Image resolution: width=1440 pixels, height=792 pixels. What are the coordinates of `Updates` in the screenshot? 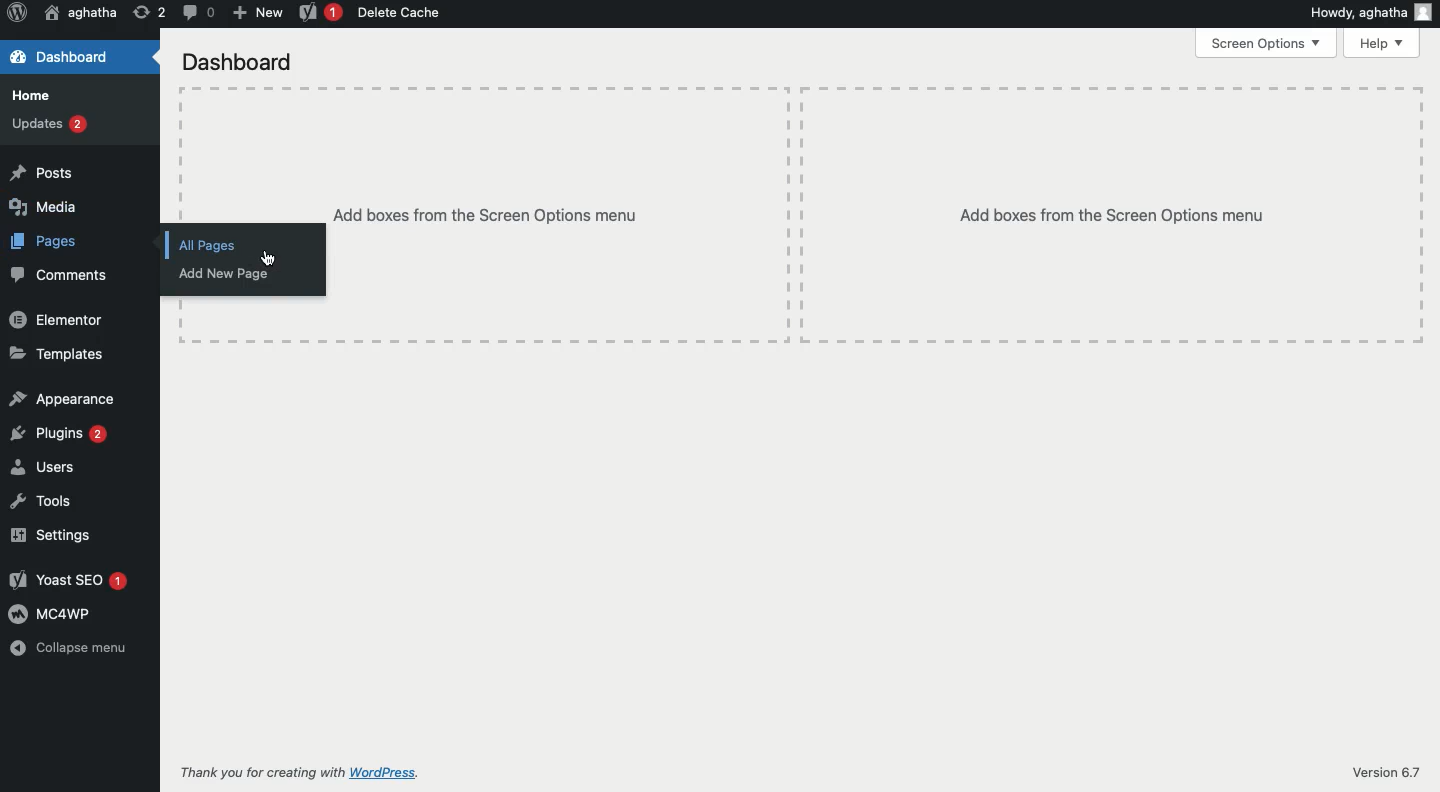 It's located at (49, 124).